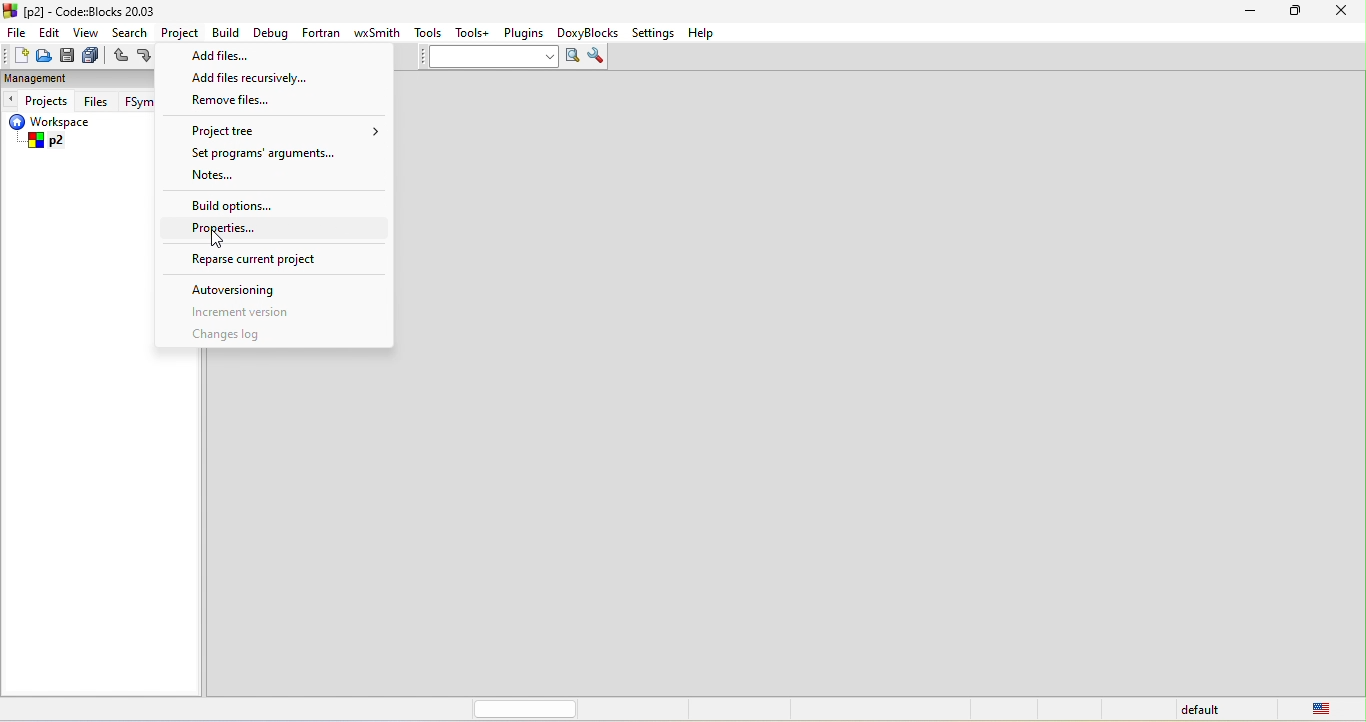  What do you see at coordinates (572, 58) in the screenshot?
I see `run search` at bounding box center [572, 58].